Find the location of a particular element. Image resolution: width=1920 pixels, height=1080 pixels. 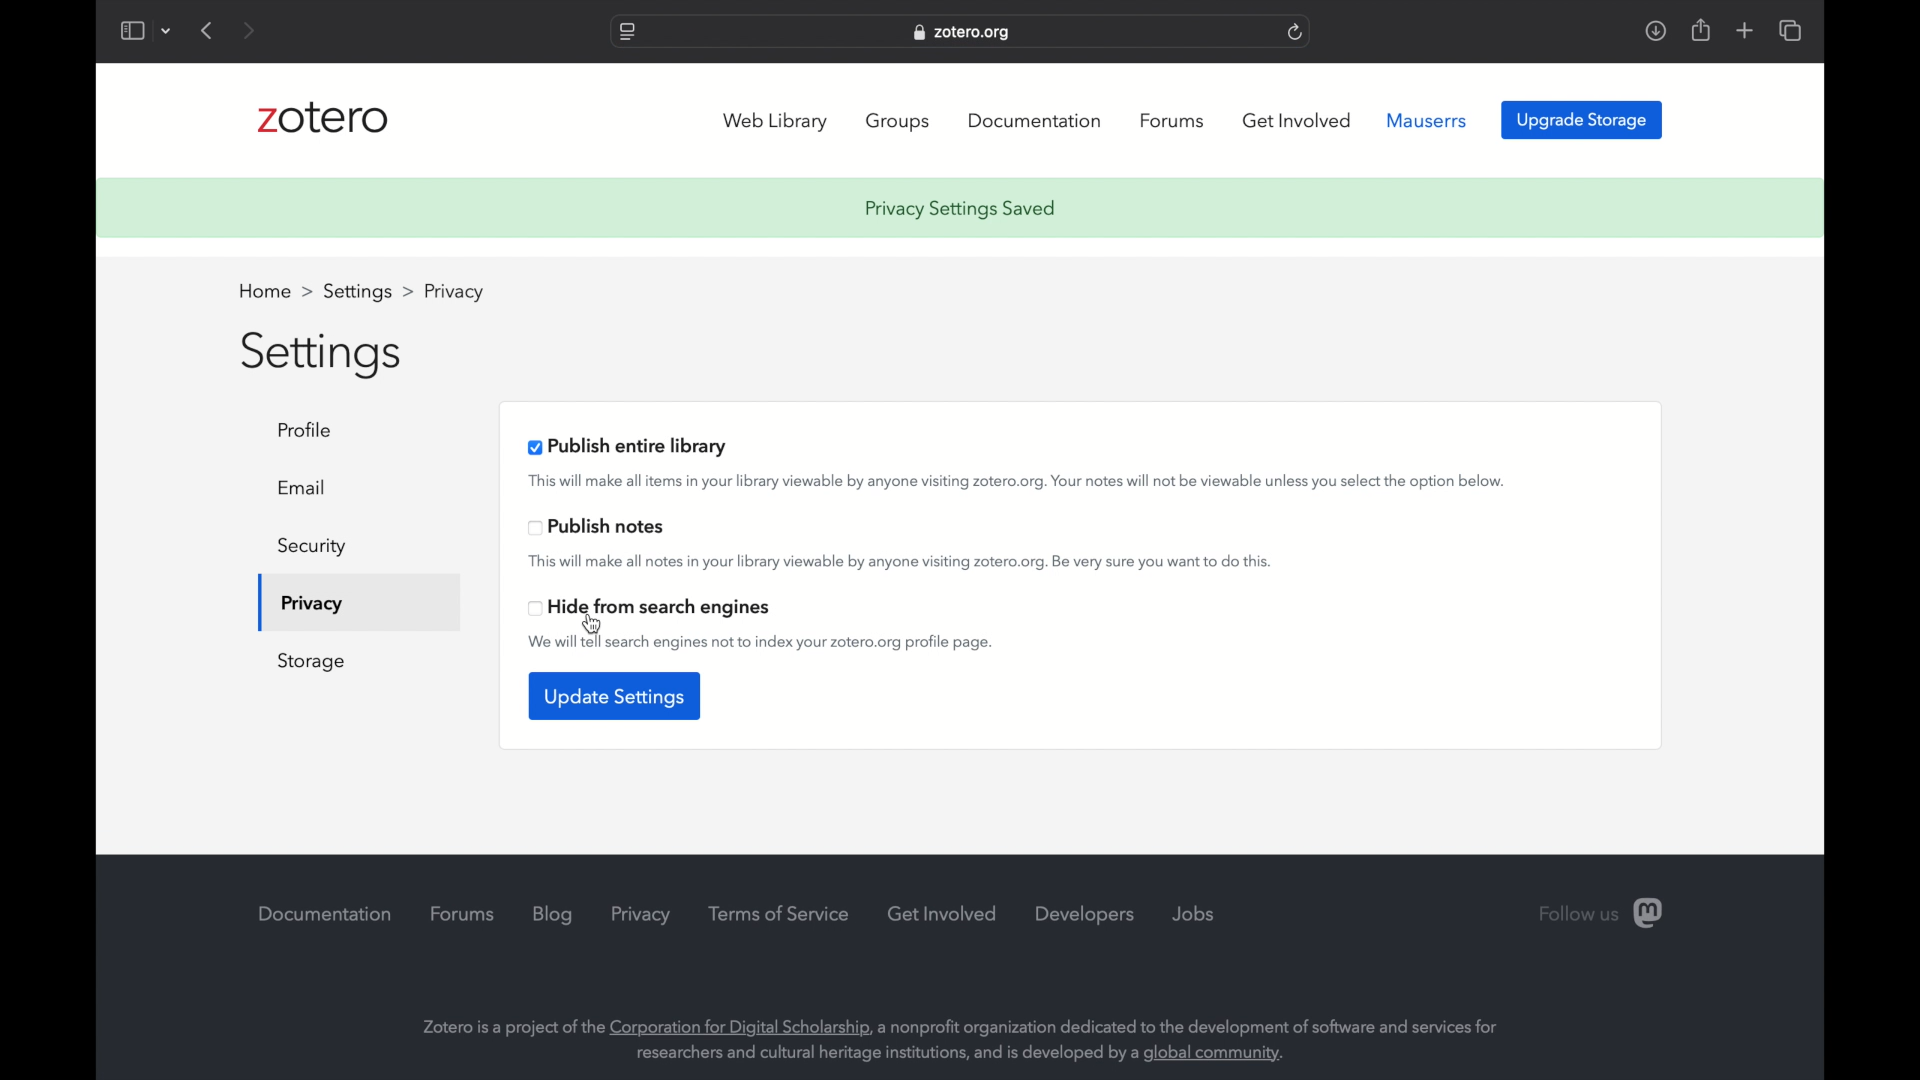

mauserrs is located at coordinates (1427, 121).